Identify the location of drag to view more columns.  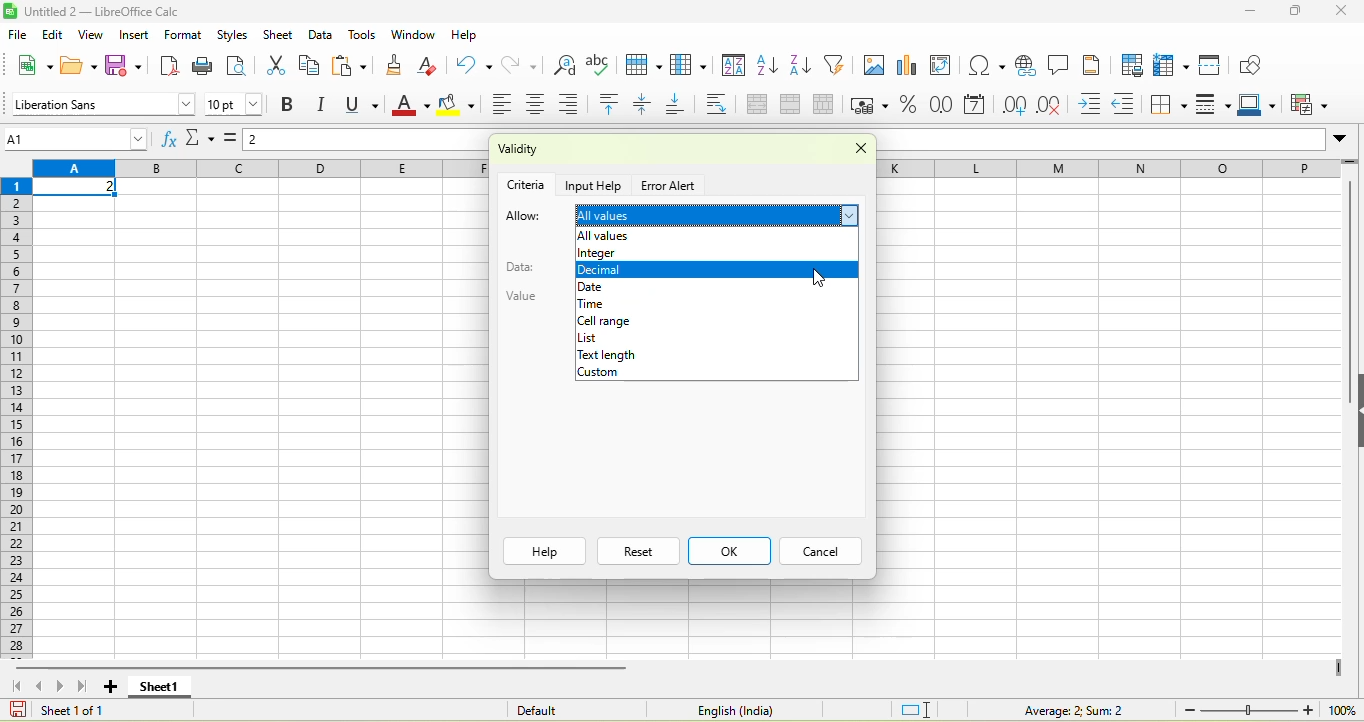
(1339, 668).